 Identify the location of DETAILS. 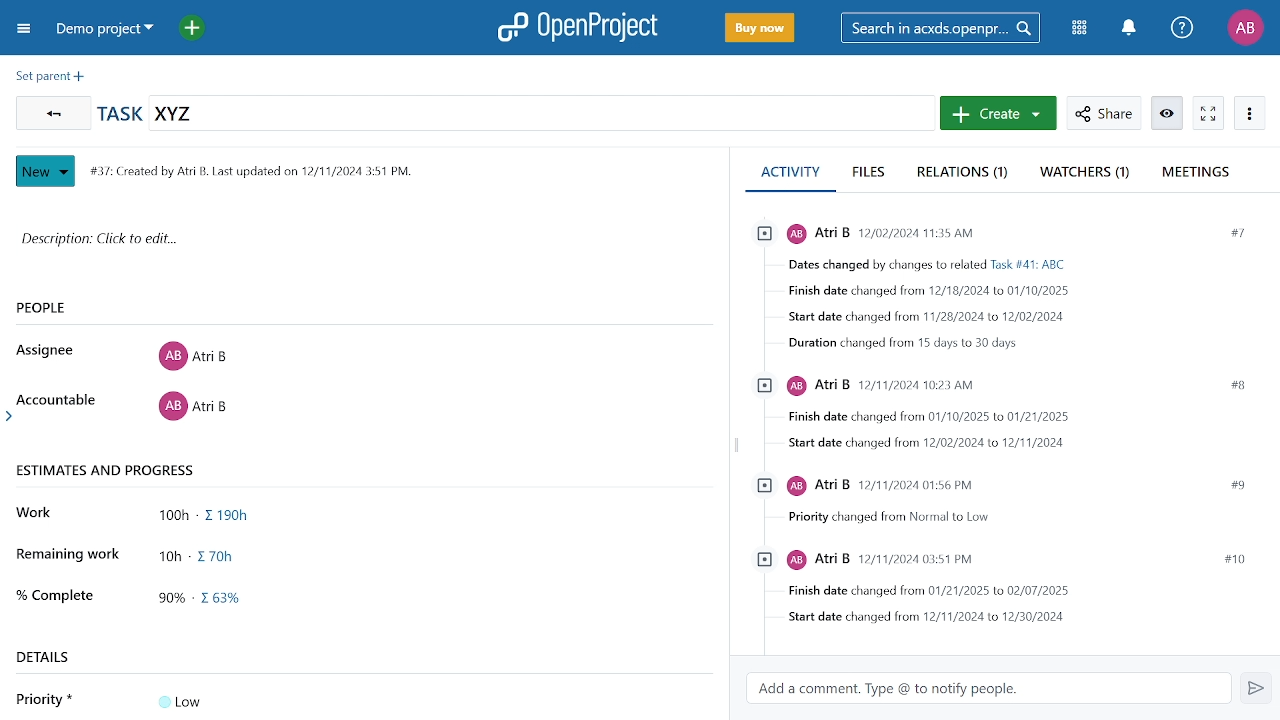
(56, 657).